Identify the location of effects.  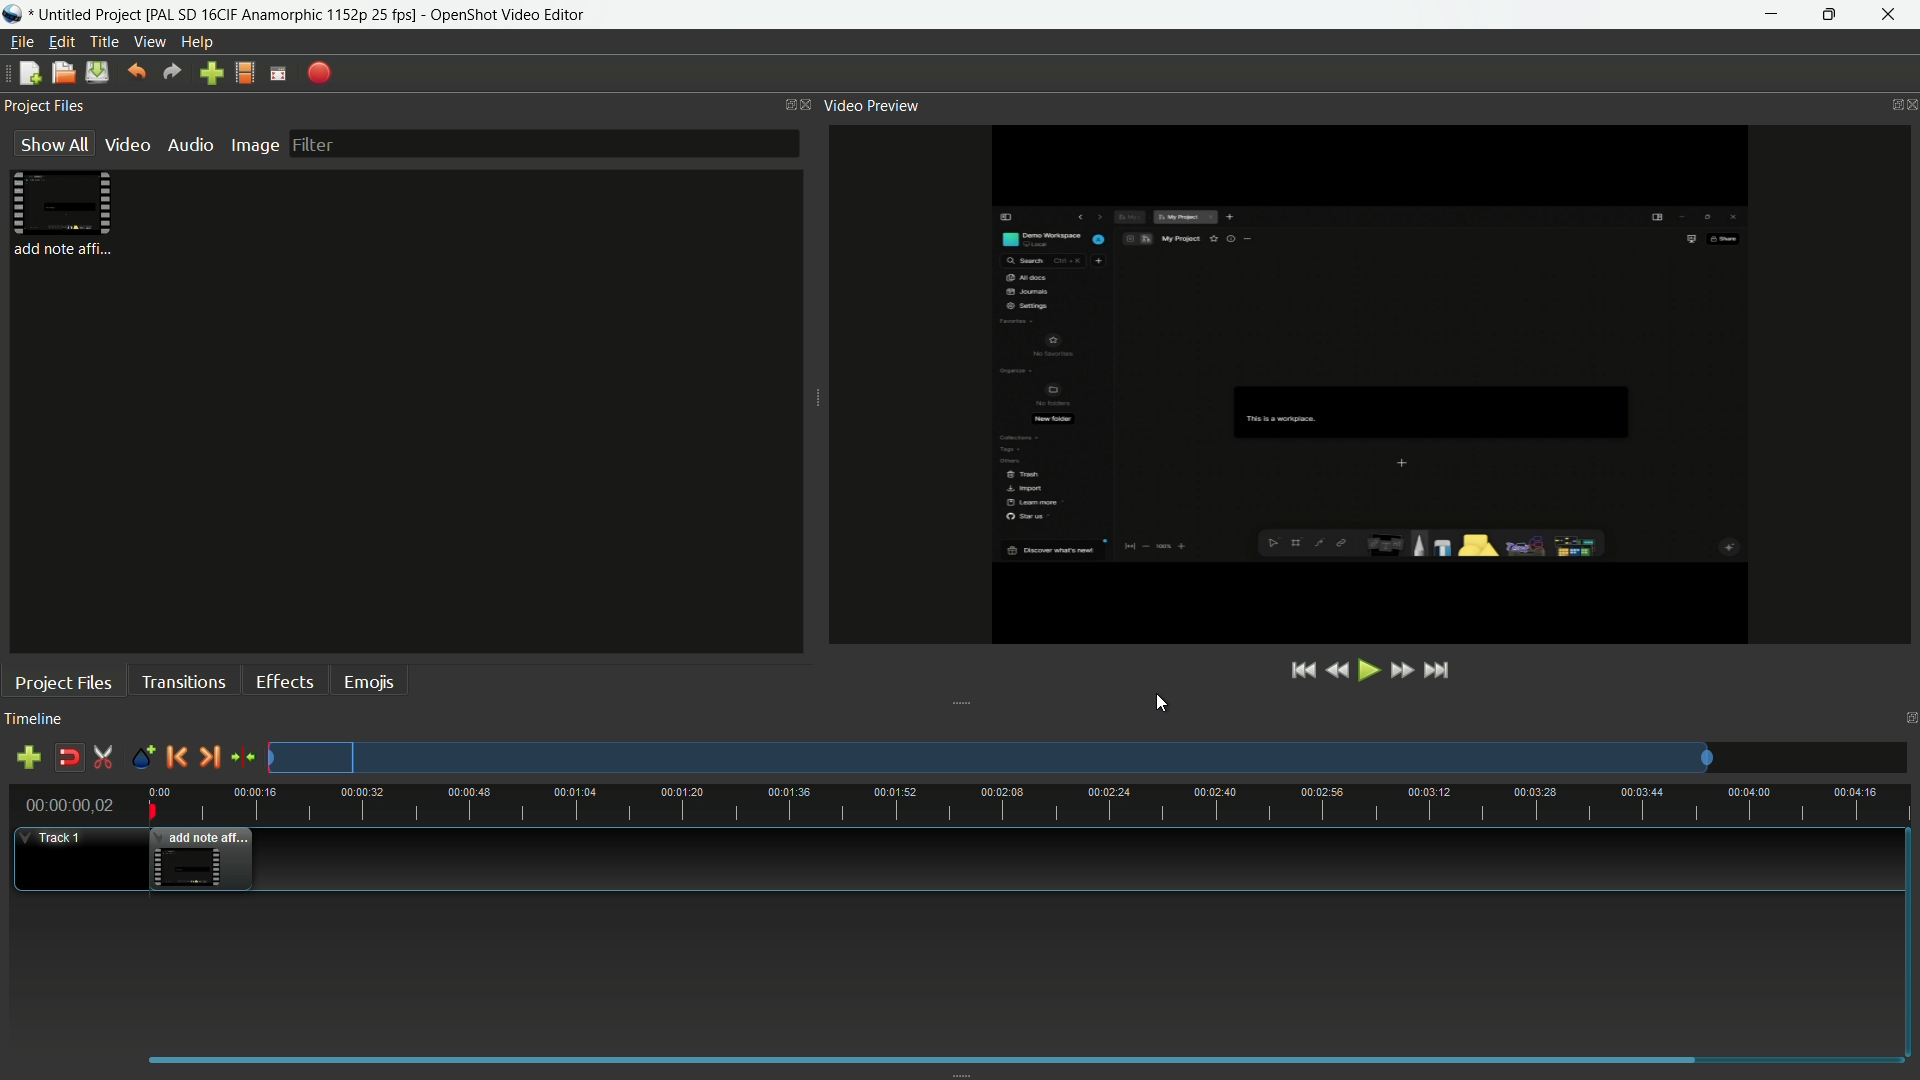
(284, 681).